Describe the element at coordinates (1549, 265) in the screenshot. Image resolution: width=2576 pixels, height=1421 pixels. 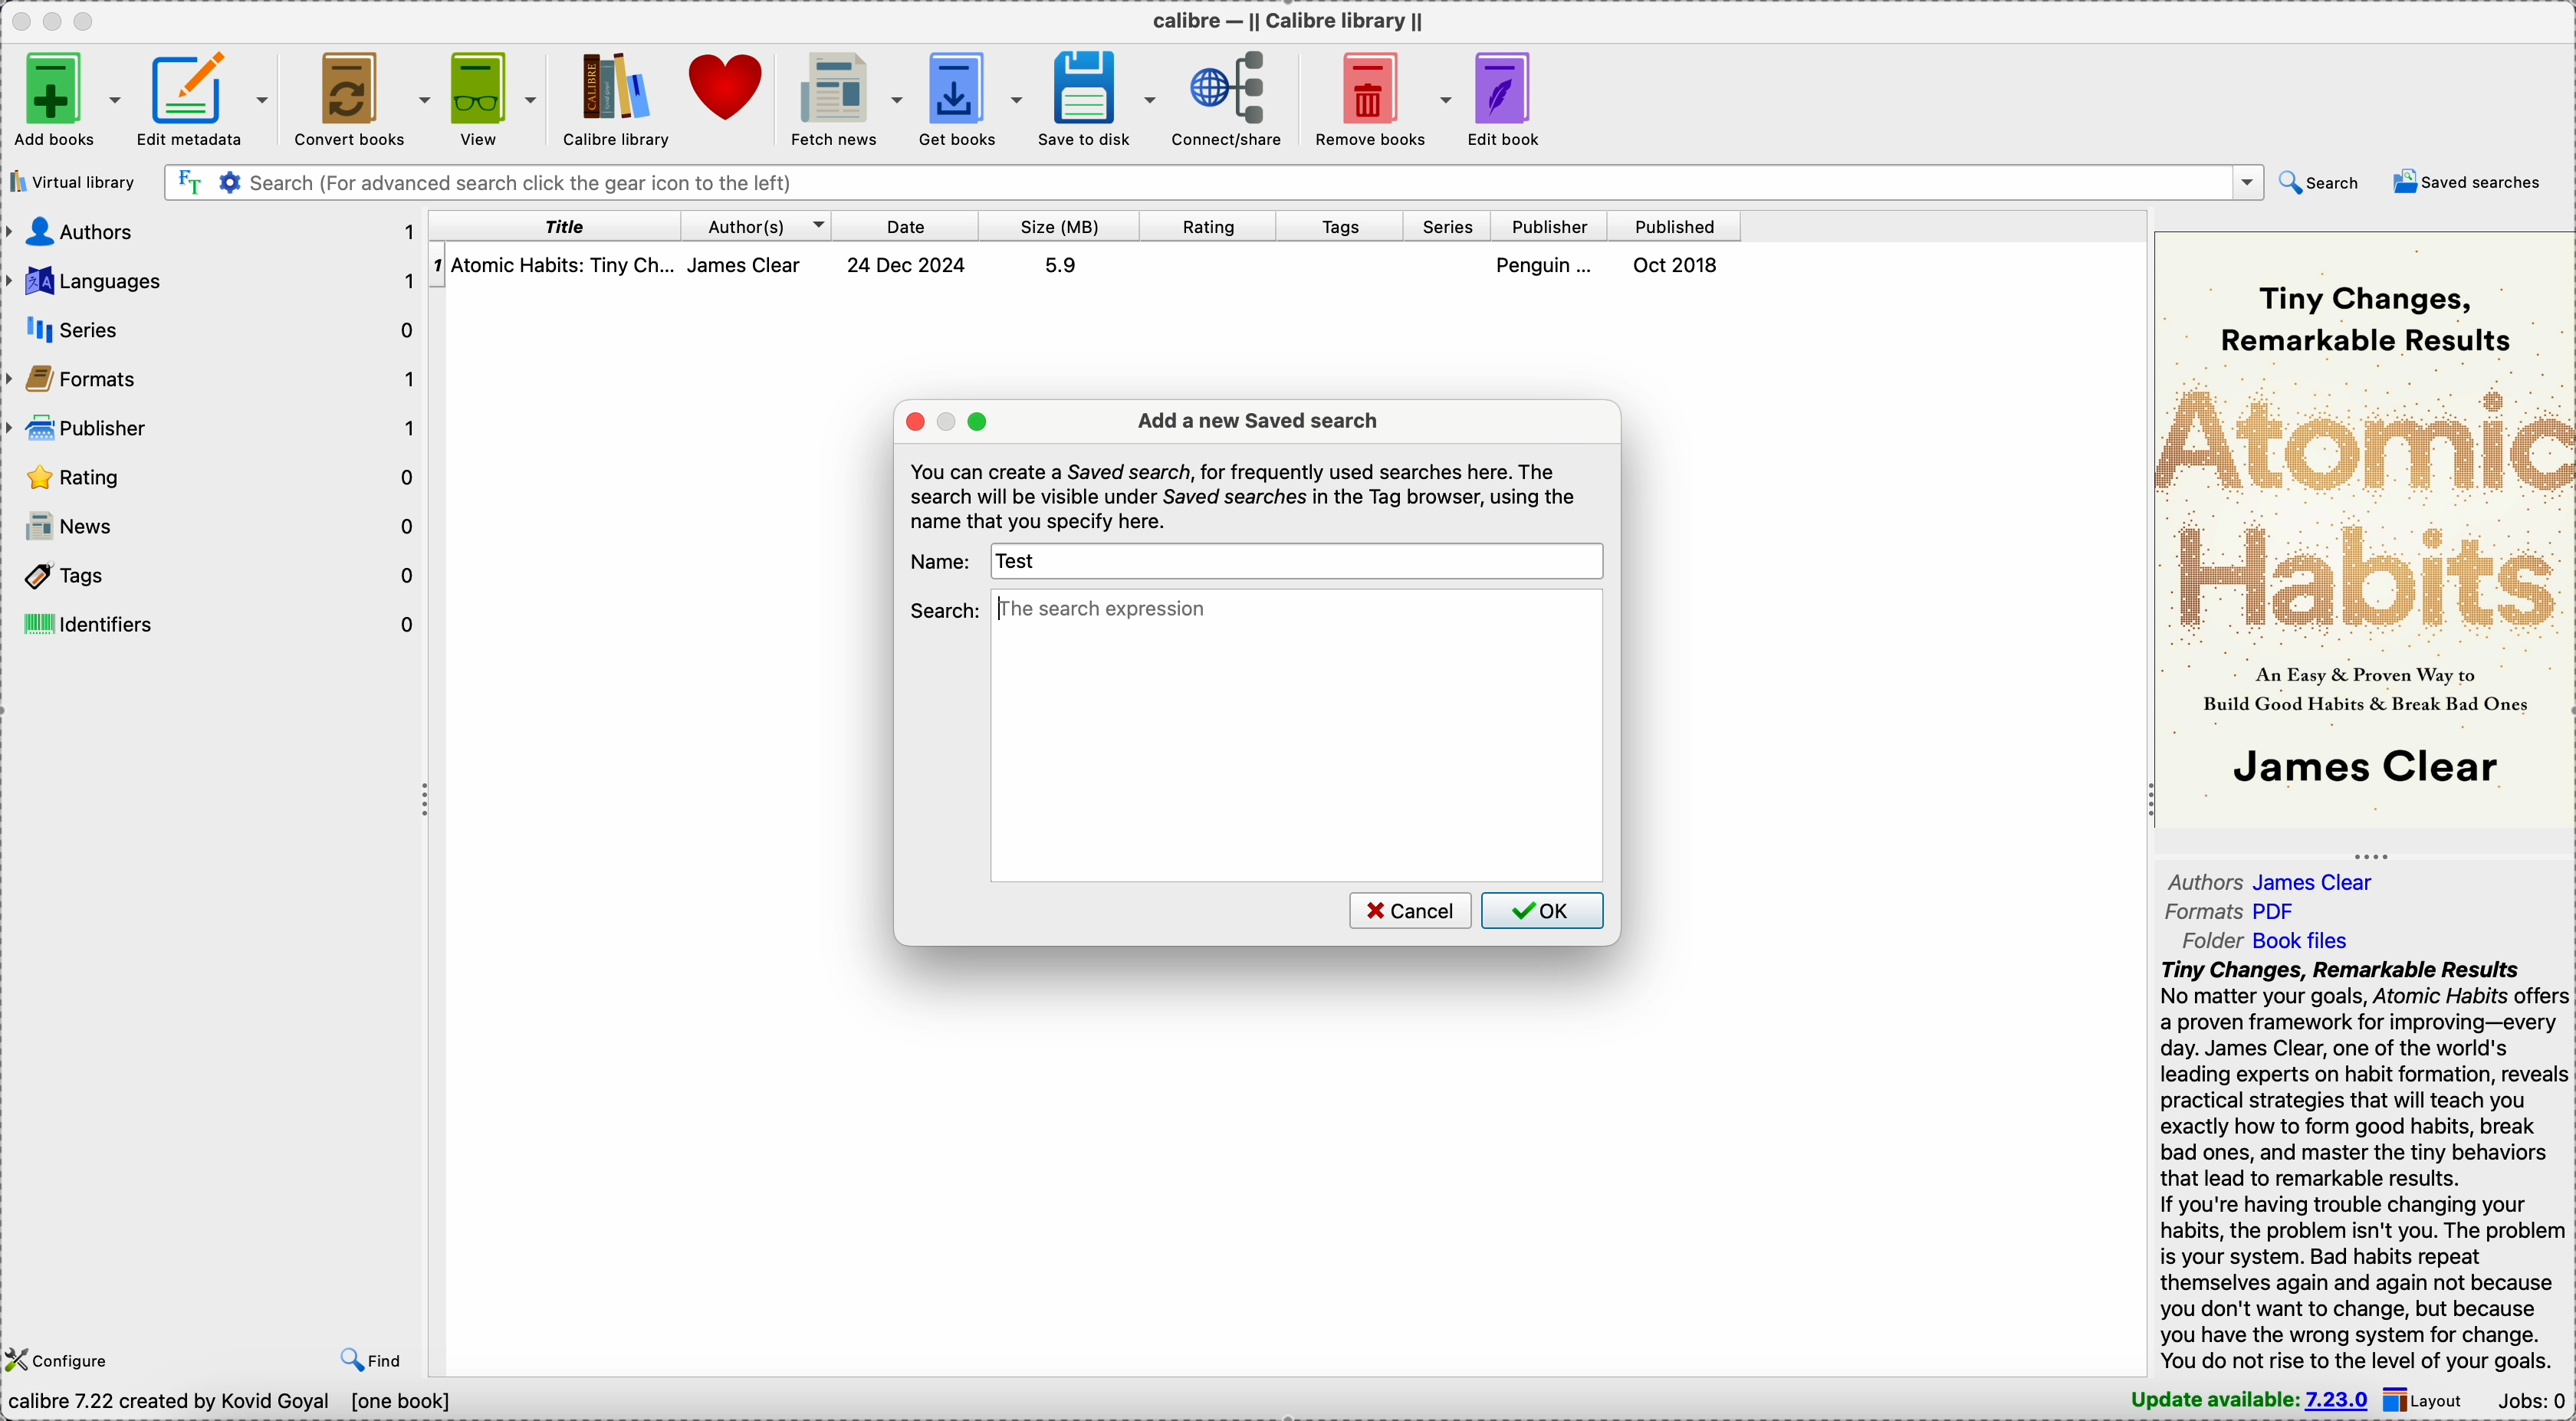
I see `penguin...` at that location.